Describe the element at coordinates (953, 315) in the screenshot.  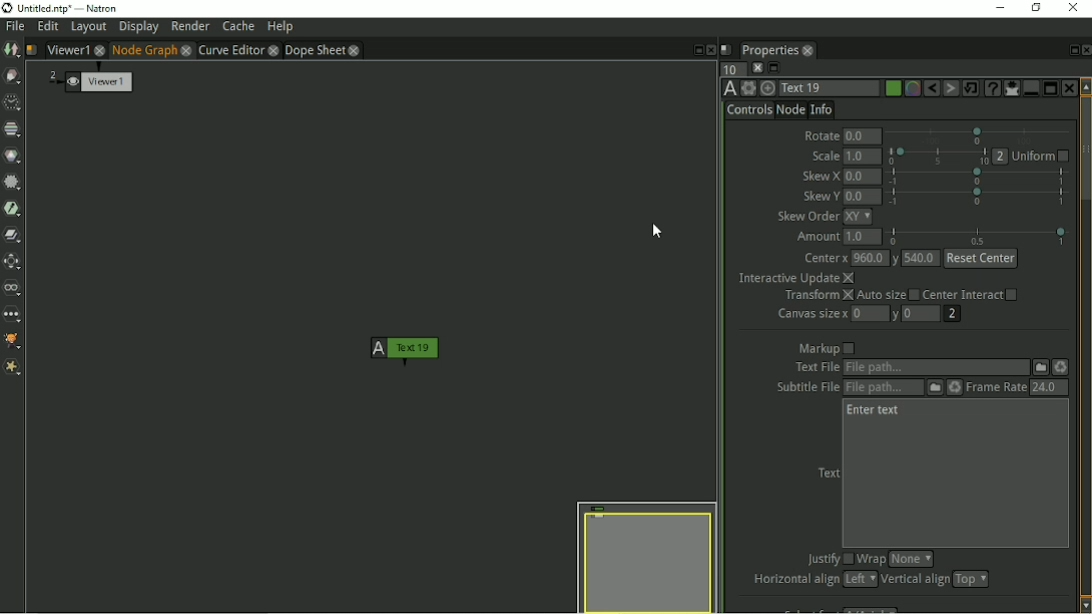
I see `2` at that location.